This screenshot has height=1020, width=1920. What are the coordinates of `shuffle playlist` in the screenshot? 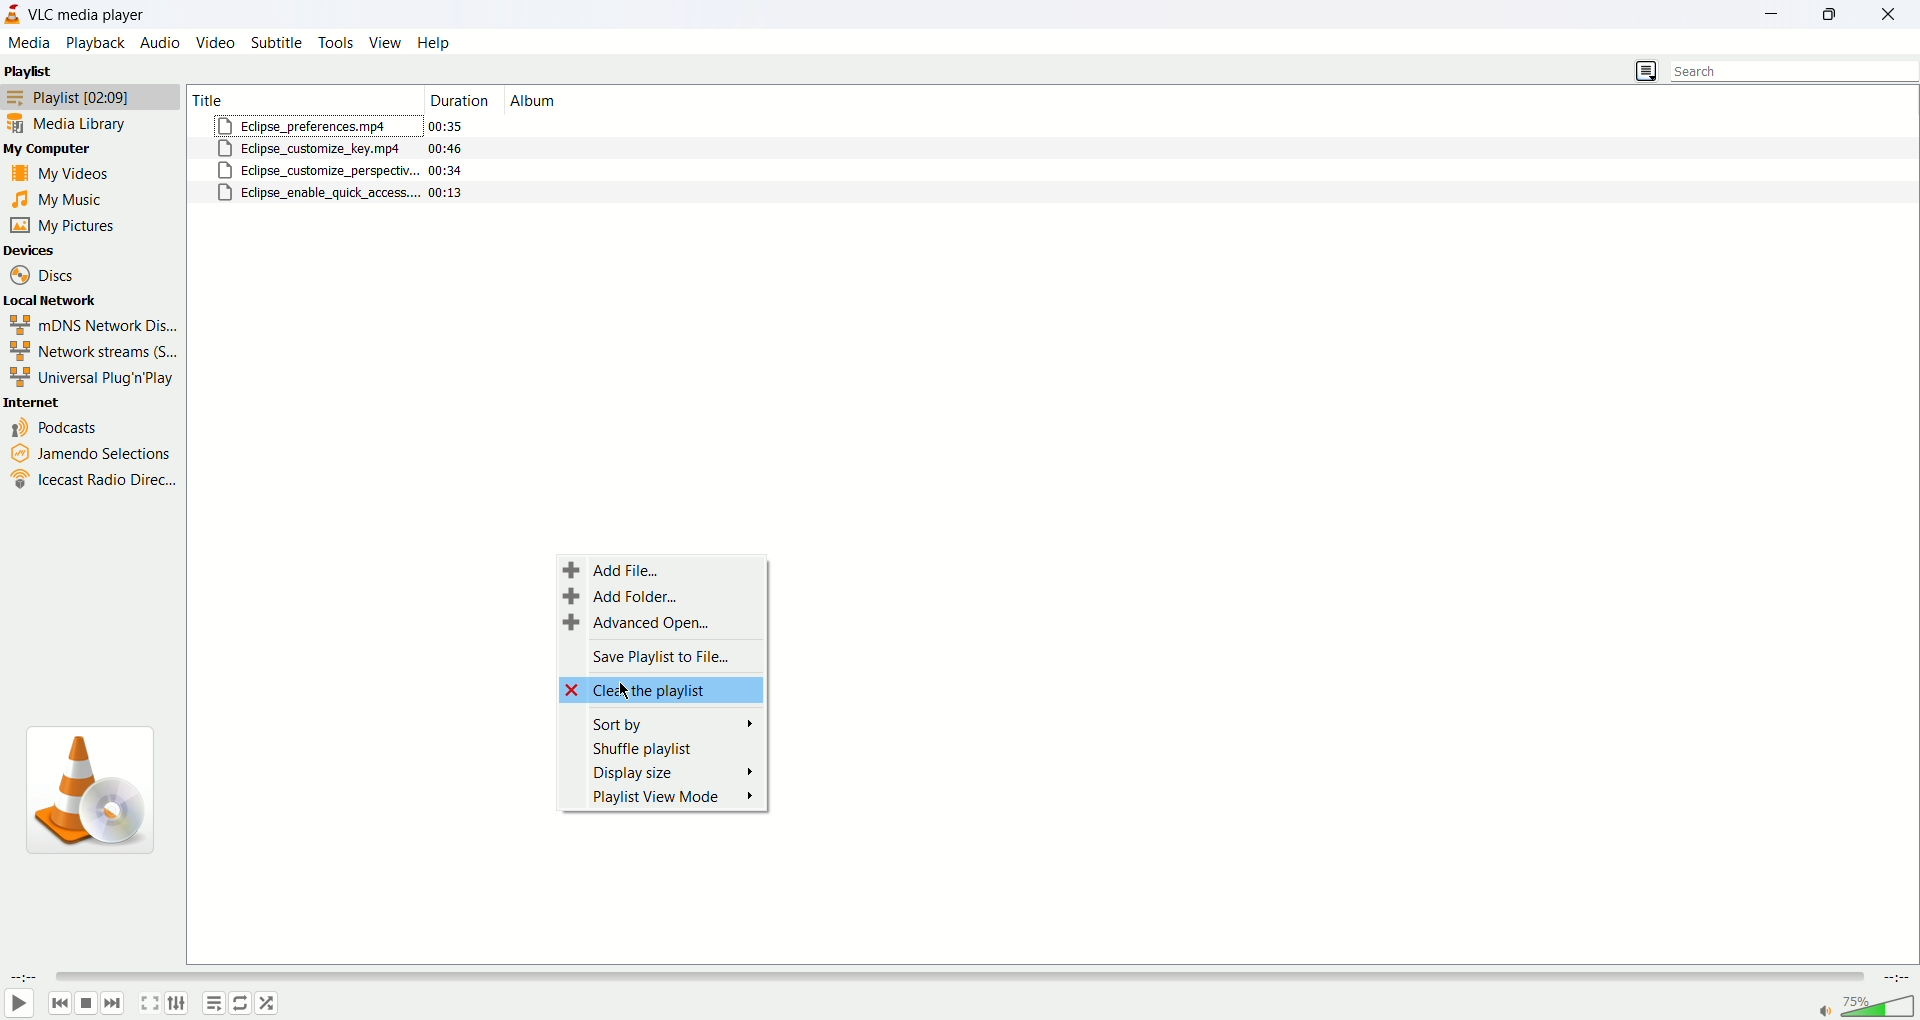 It's located at (667, 748).